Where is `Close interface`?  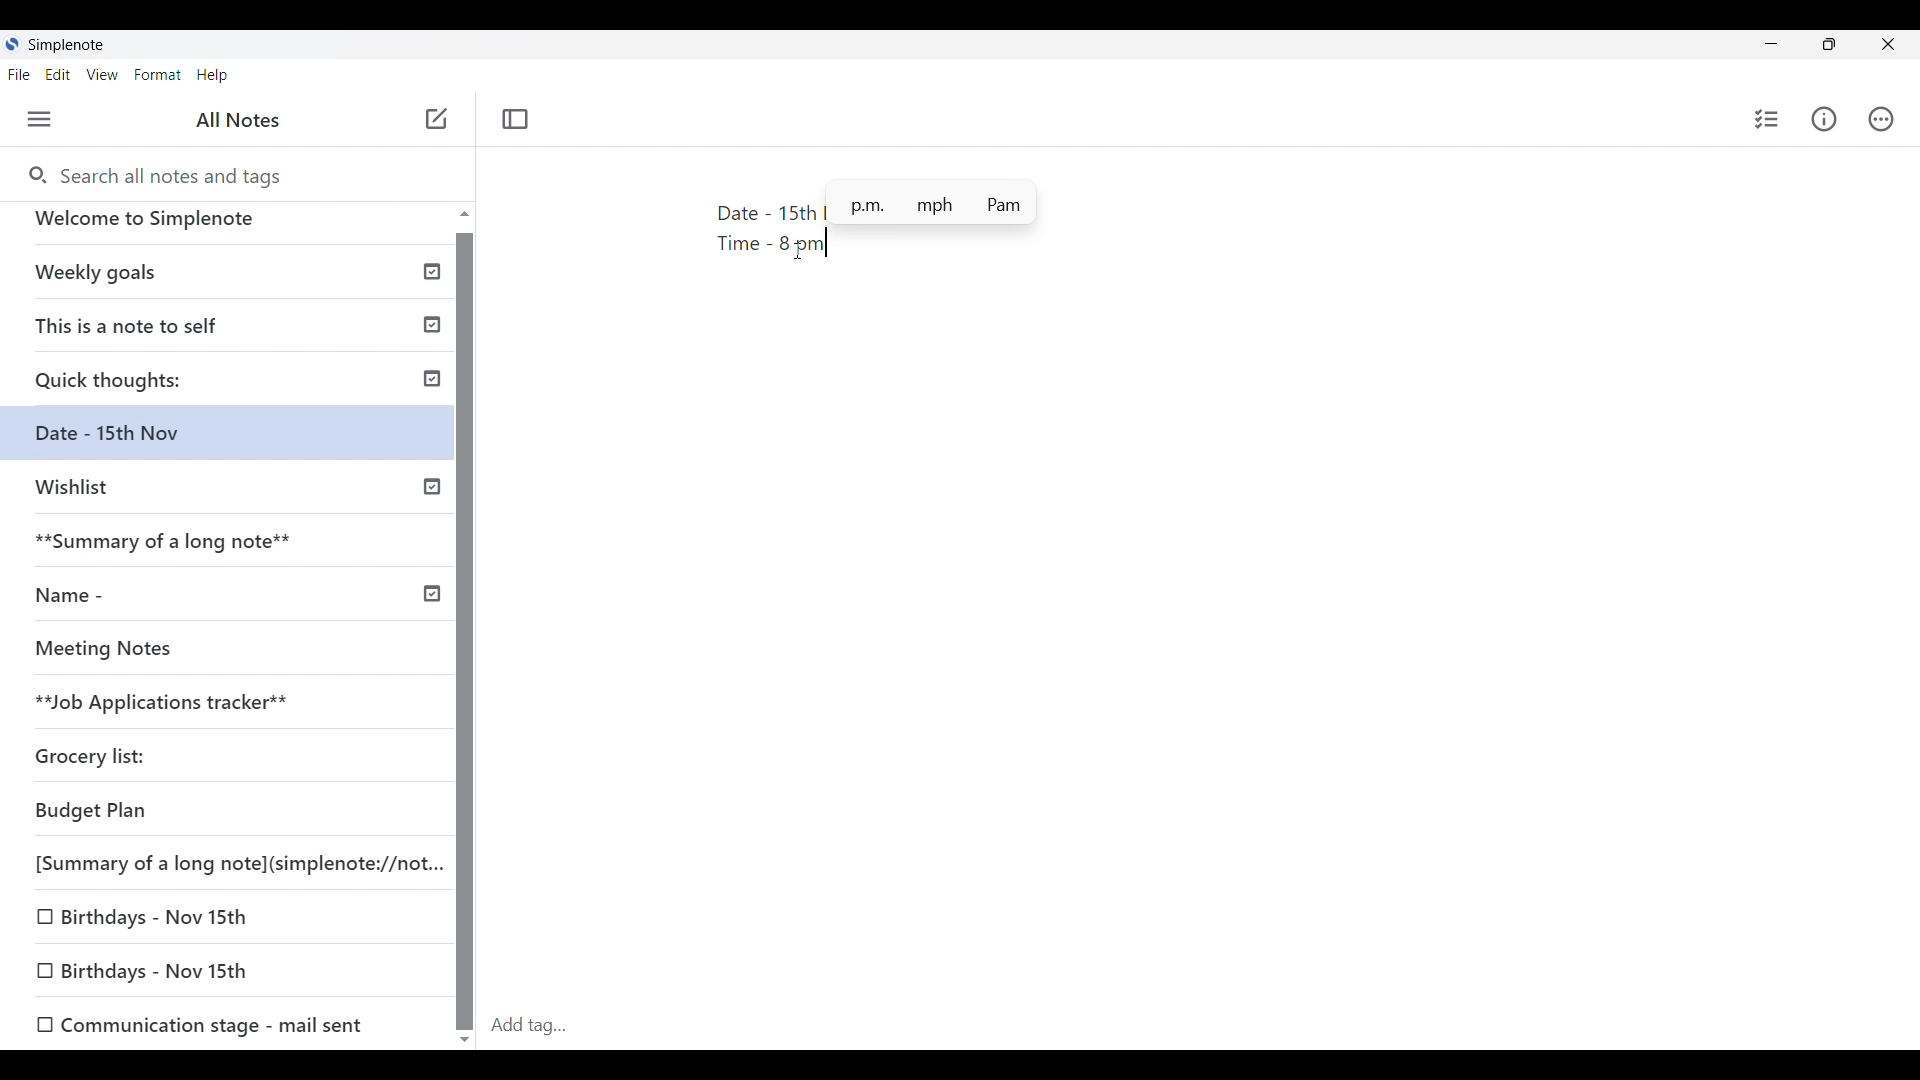 Close interface is located at coordinates (1888, 44).